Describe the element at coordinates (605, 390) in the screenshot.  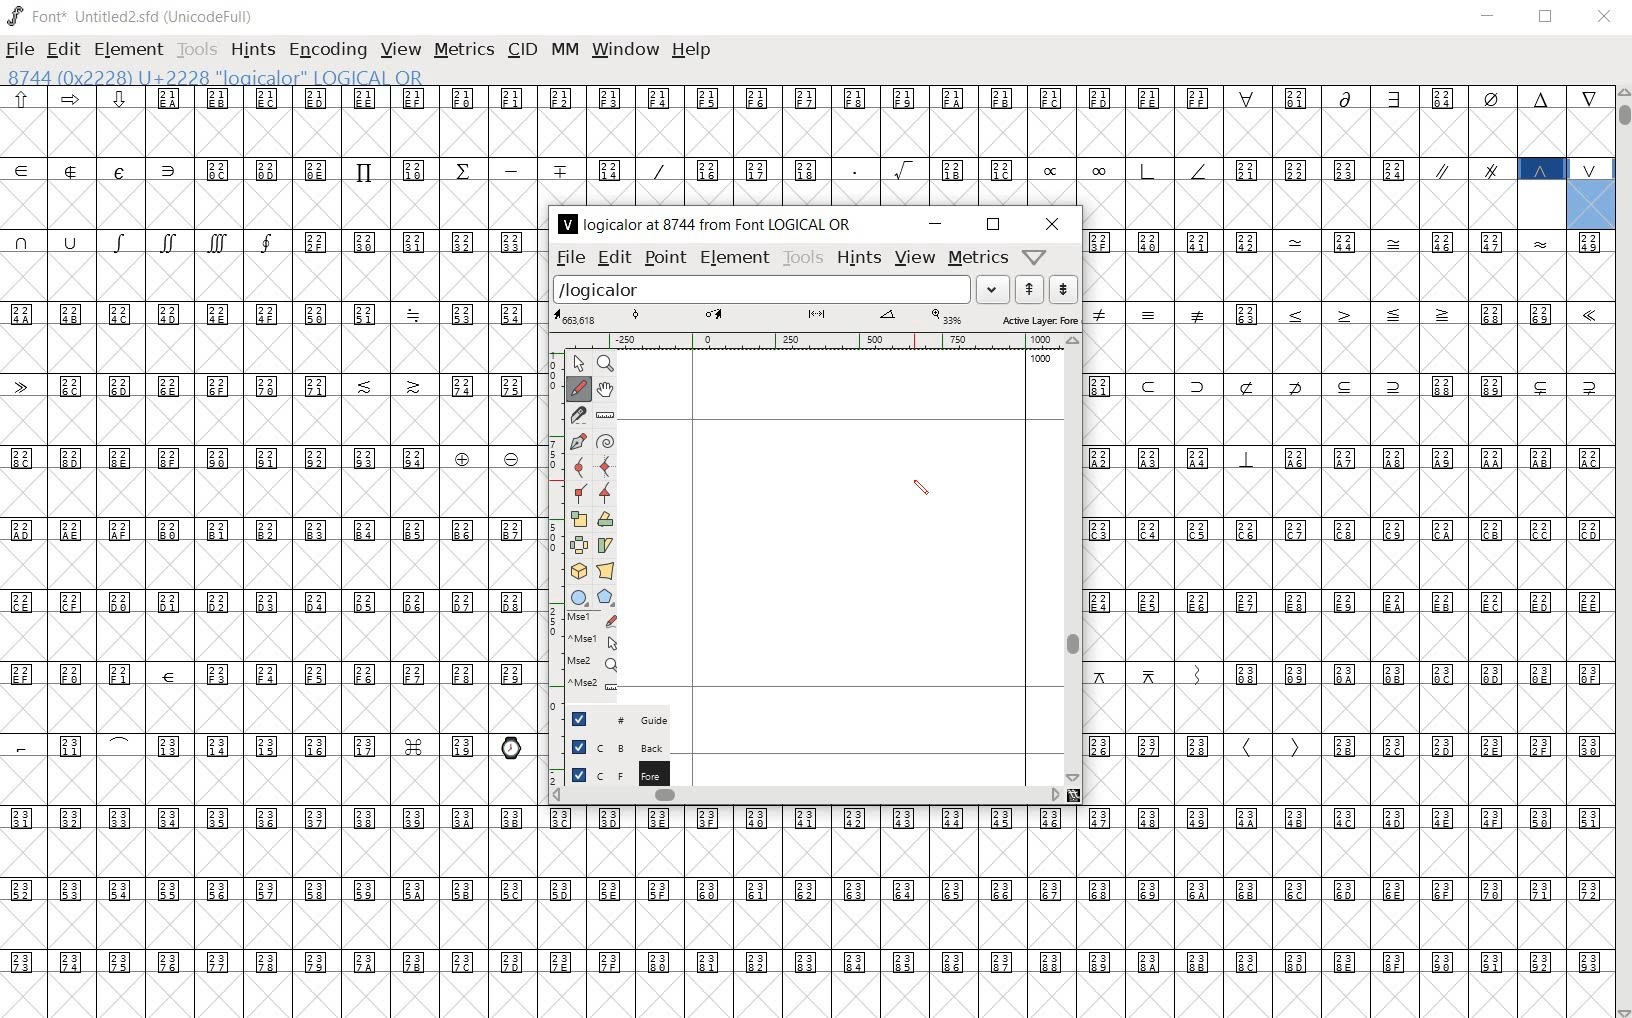
I see `scroll by hand` at that location.